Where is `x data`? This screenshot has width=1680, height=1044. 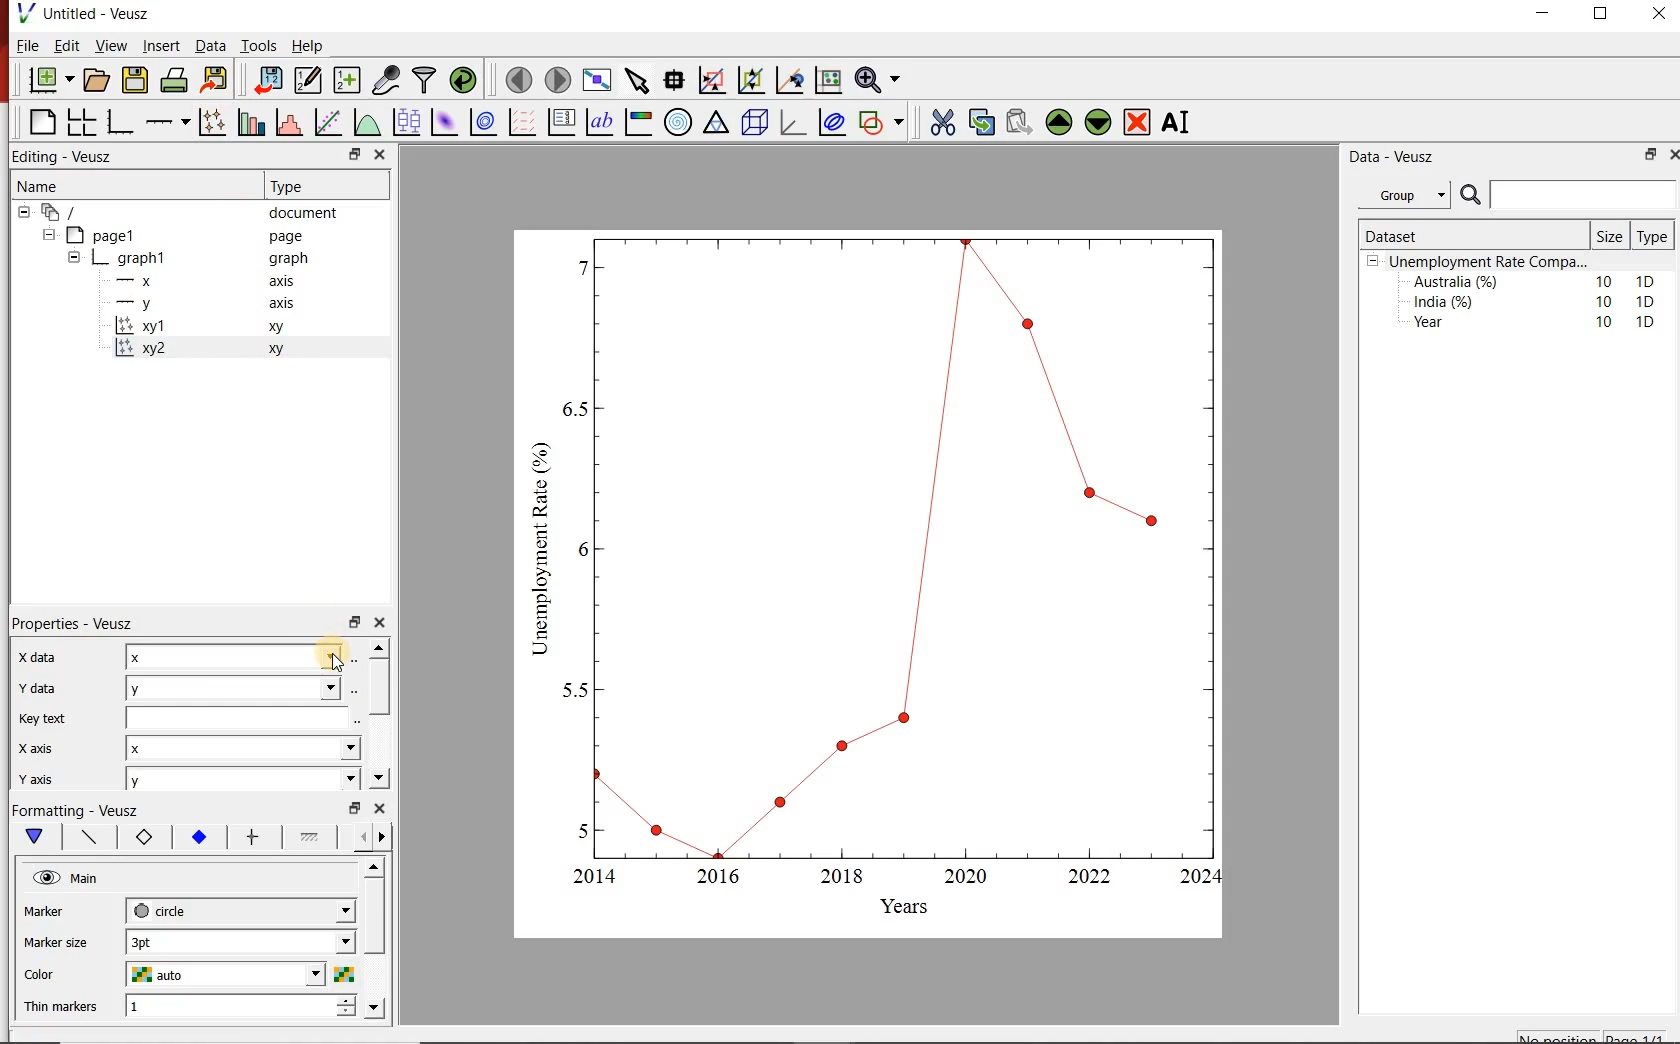
x data is located at coordinates (35, 658).